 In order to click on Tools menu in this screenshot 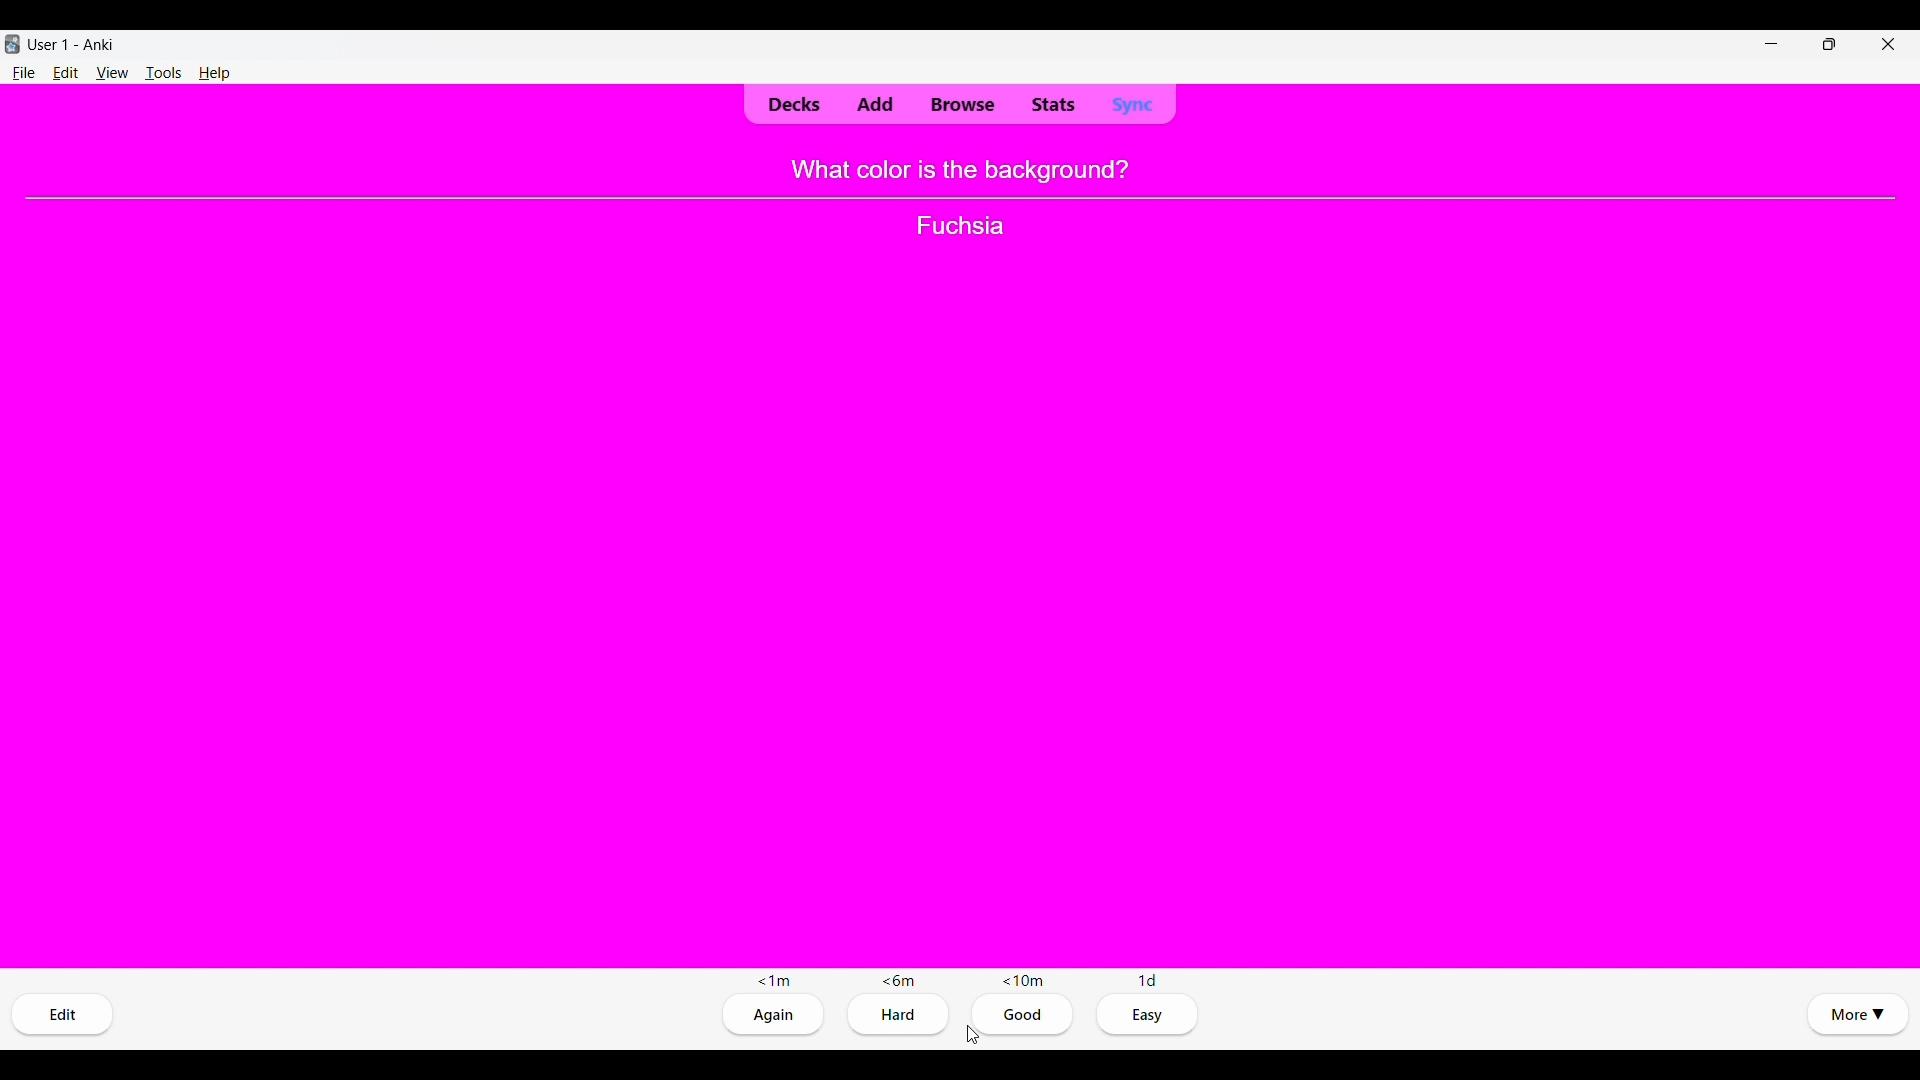, I will do `click(164, 72)`.